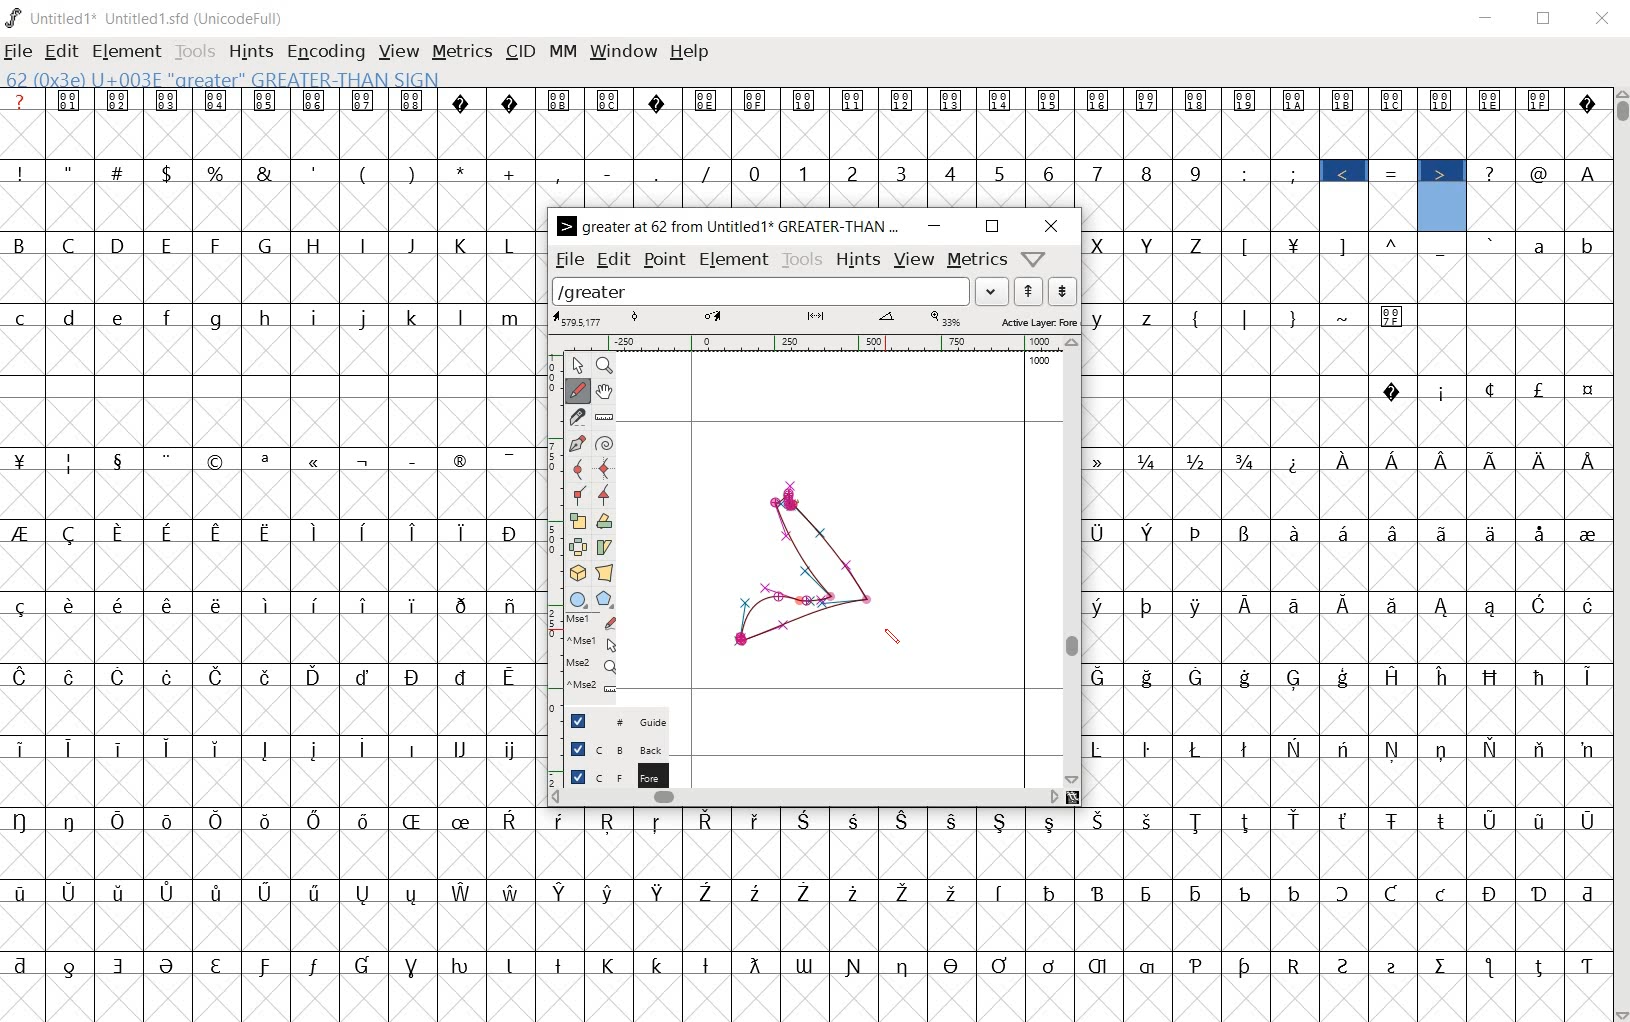 The image size is (1630, 1022). What do you see at coordinates (1031, 291) in the screenshot?
I see `show the next word on the list"` at bounding box center [1031, 291].